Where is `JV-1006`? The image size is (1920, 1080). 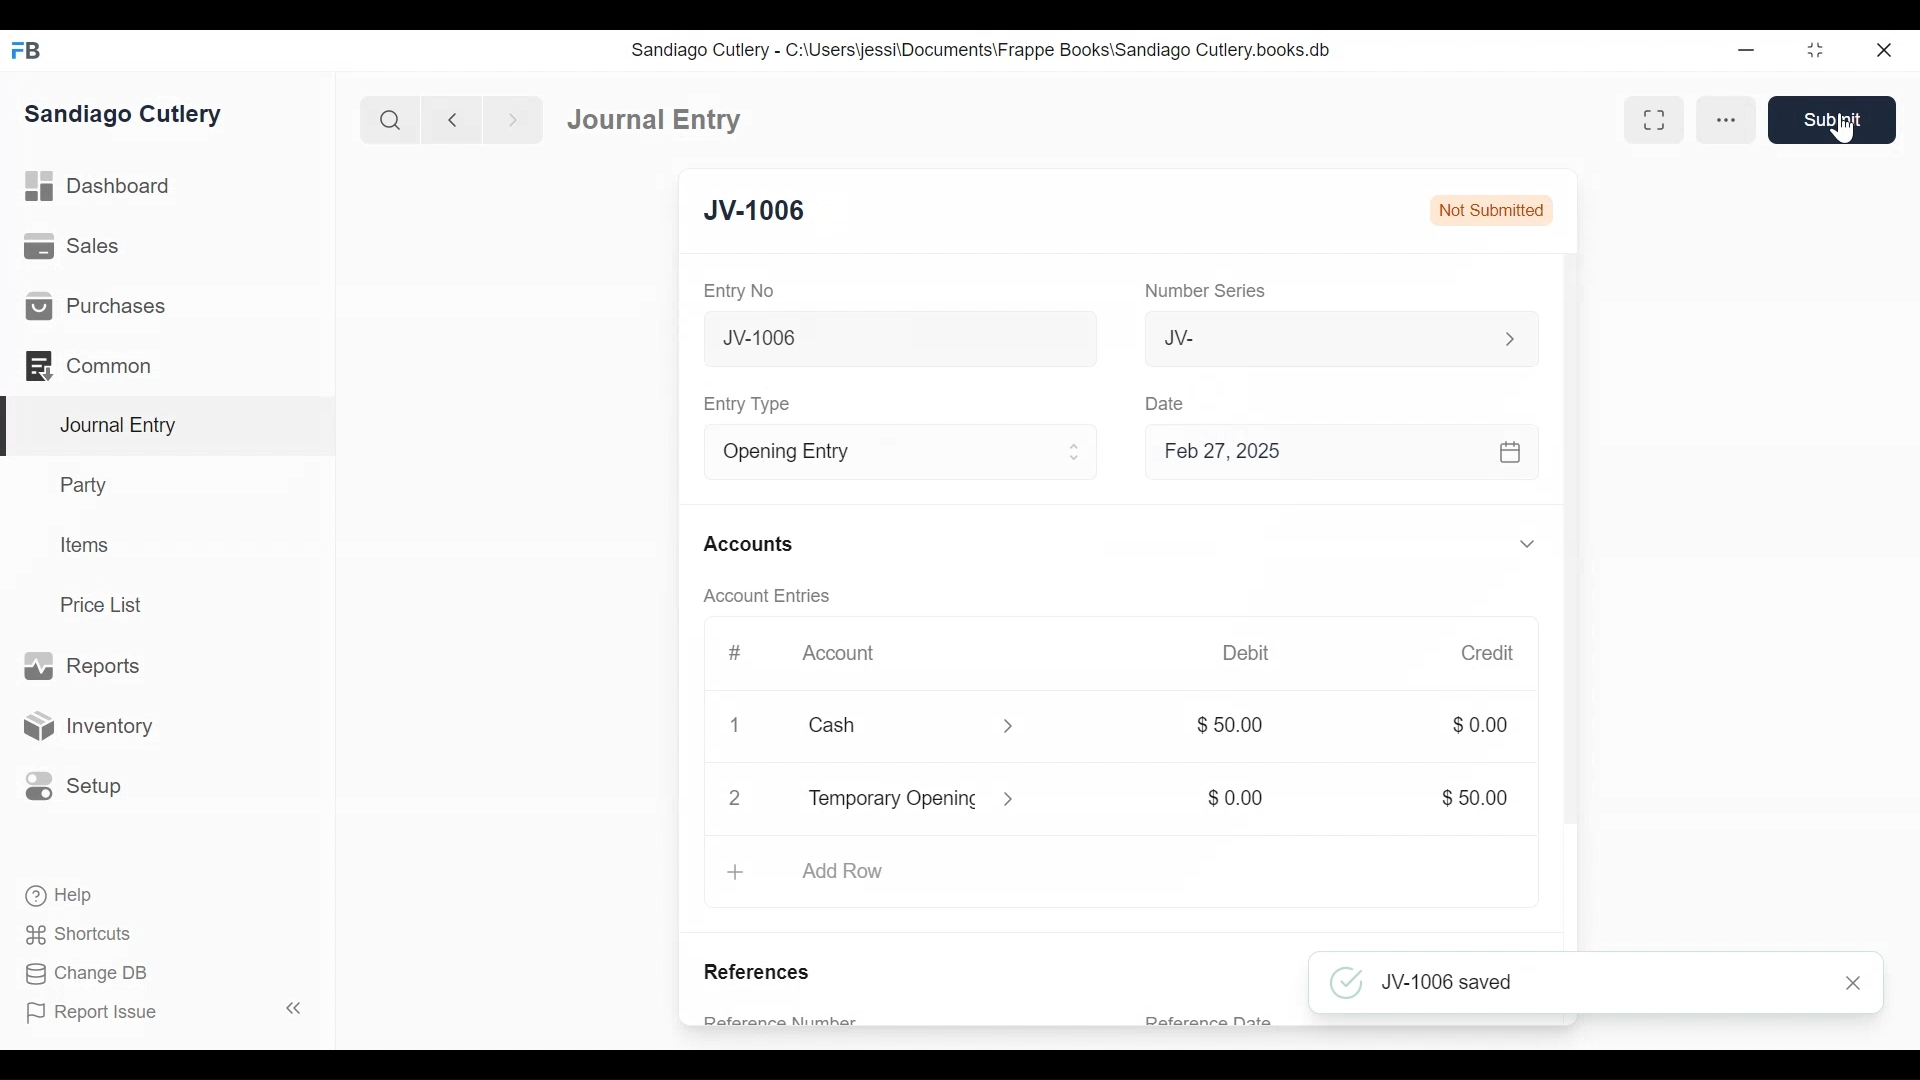
JV-1006 is located at coordinates (760, 213).